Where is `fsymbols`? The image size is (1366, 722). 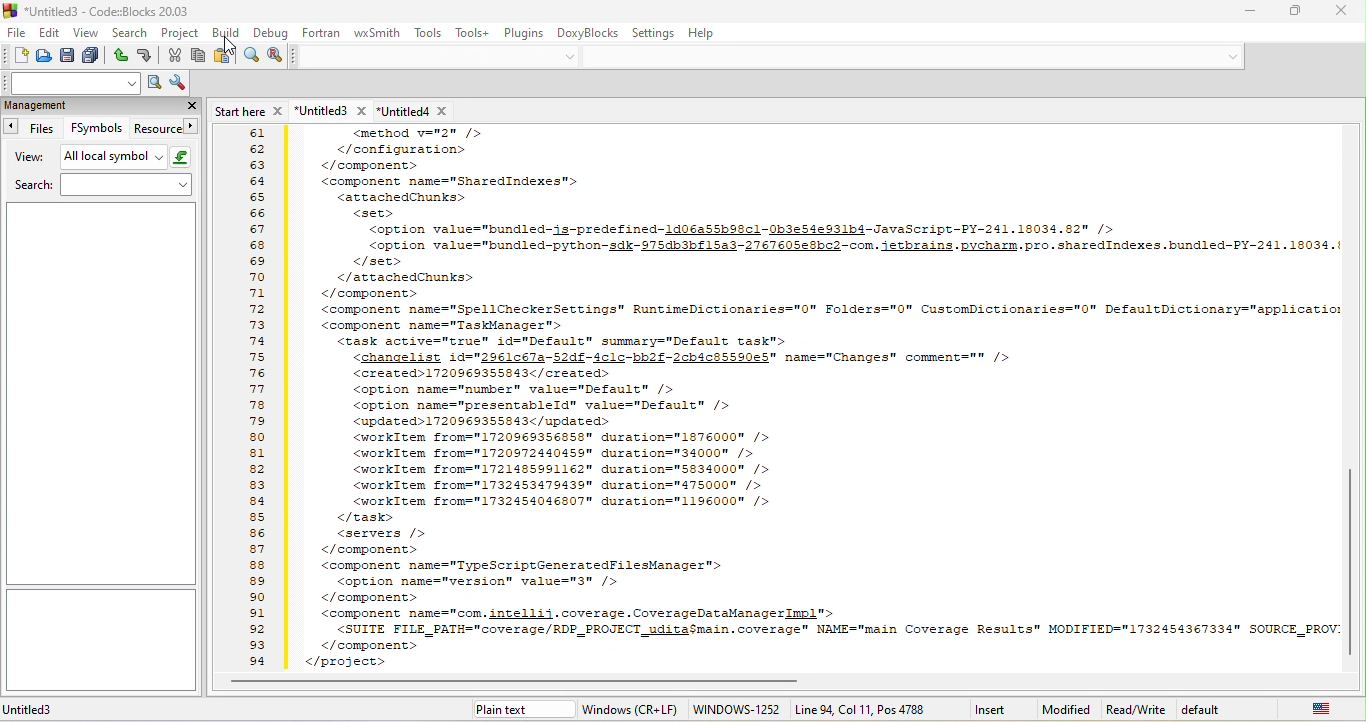
fsymbols is located at coordinates (96, 129).